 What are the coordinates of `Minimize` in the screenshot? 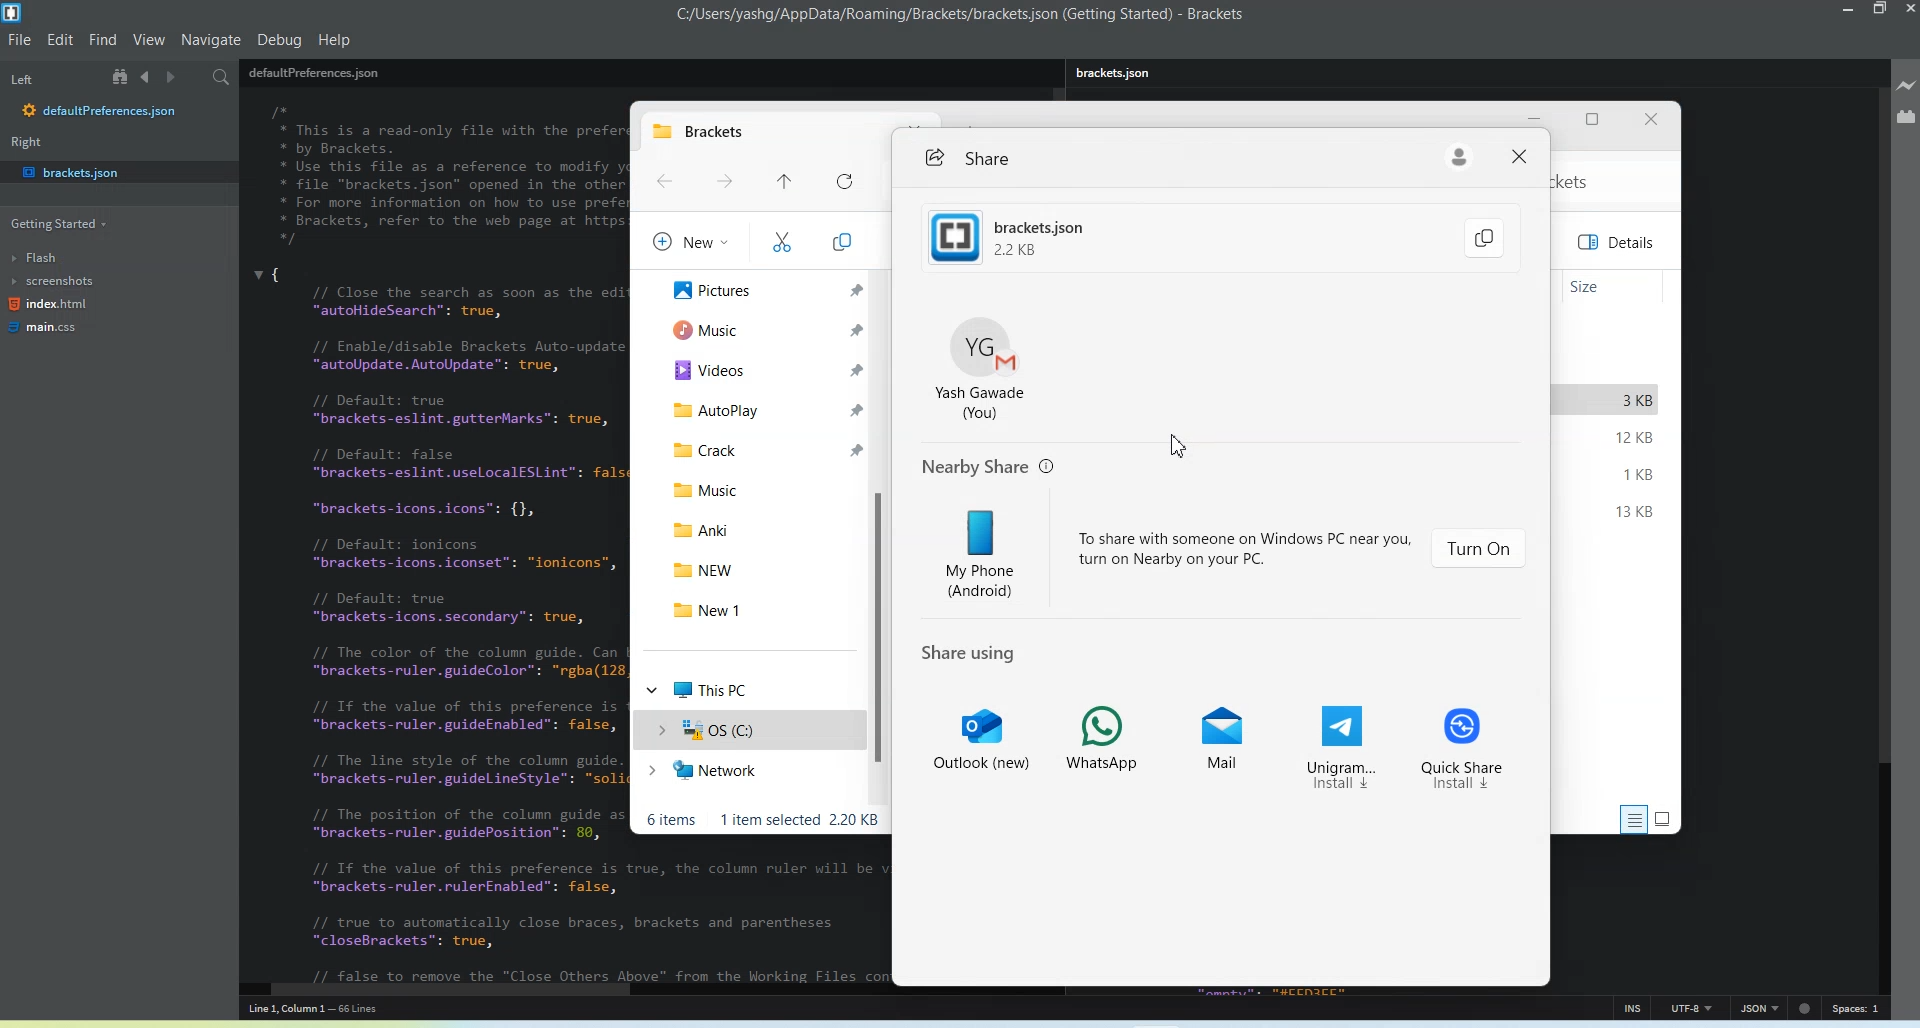 It's located at (1532, 116).